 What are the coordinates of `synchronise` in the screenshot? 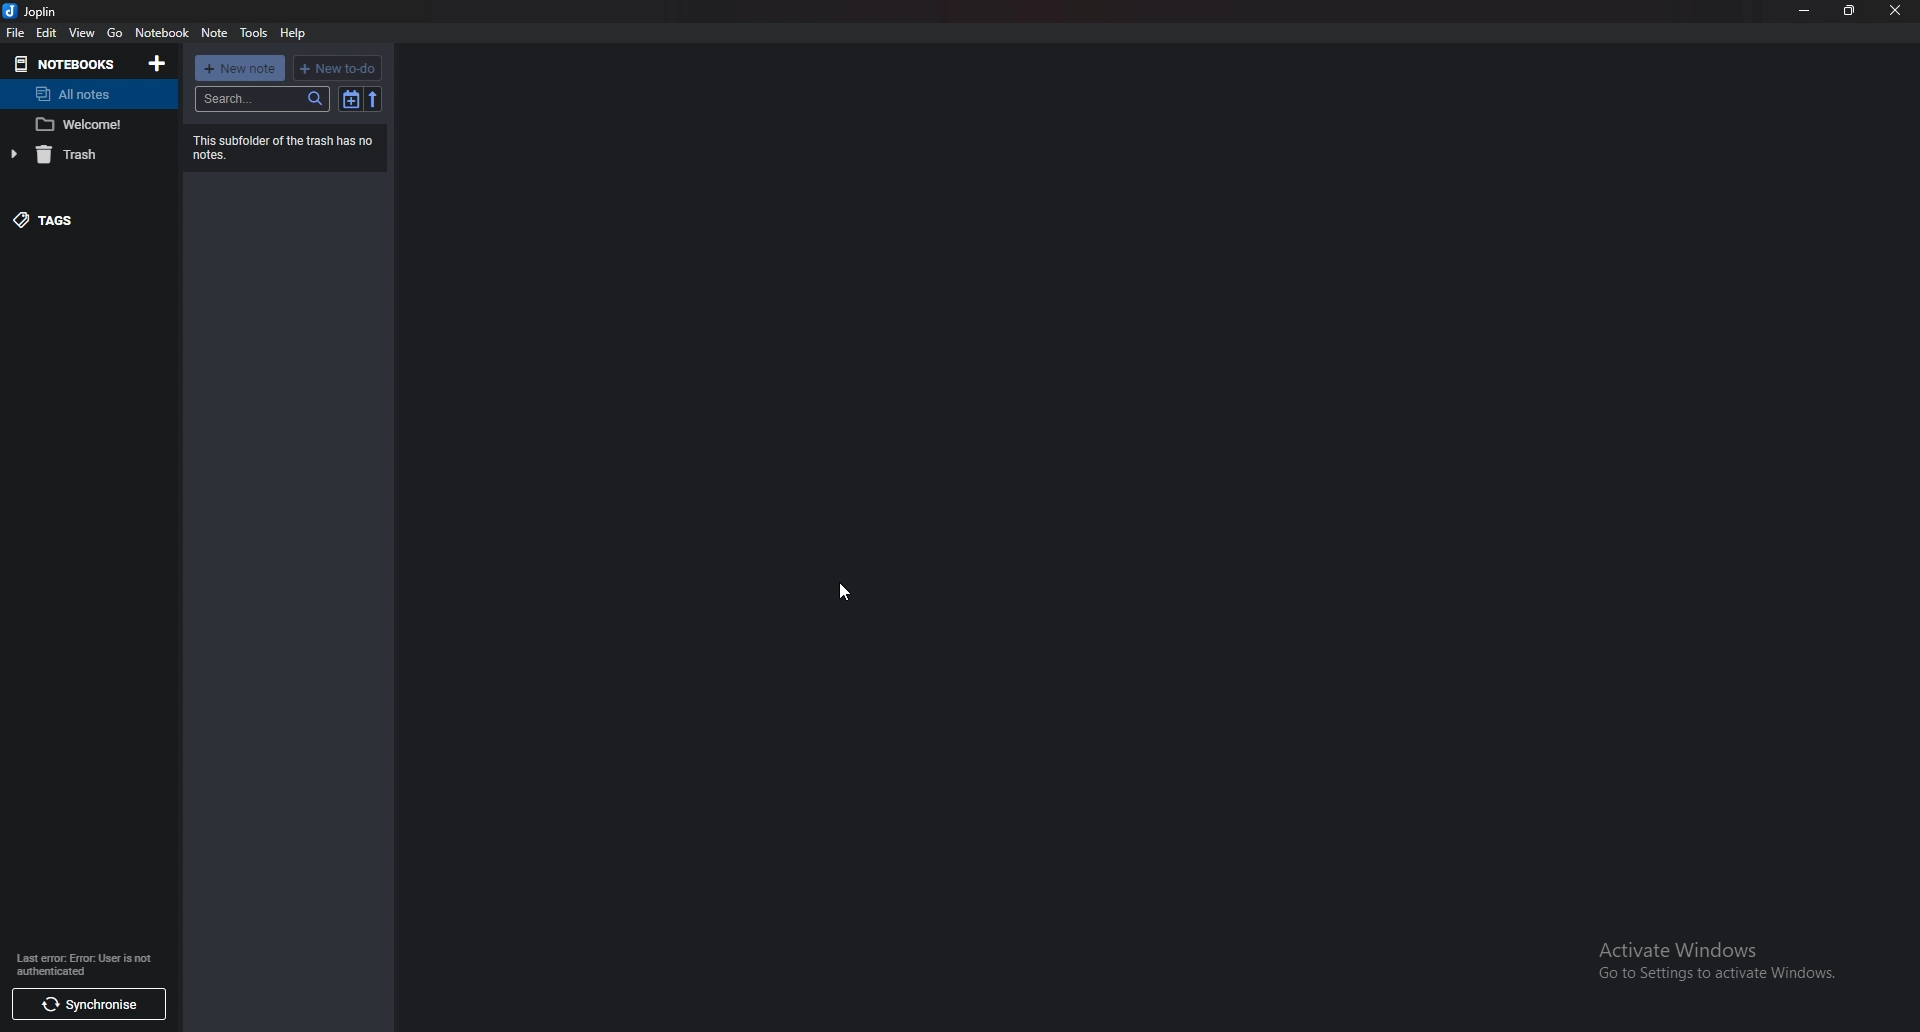 It's located at (88, 1003).